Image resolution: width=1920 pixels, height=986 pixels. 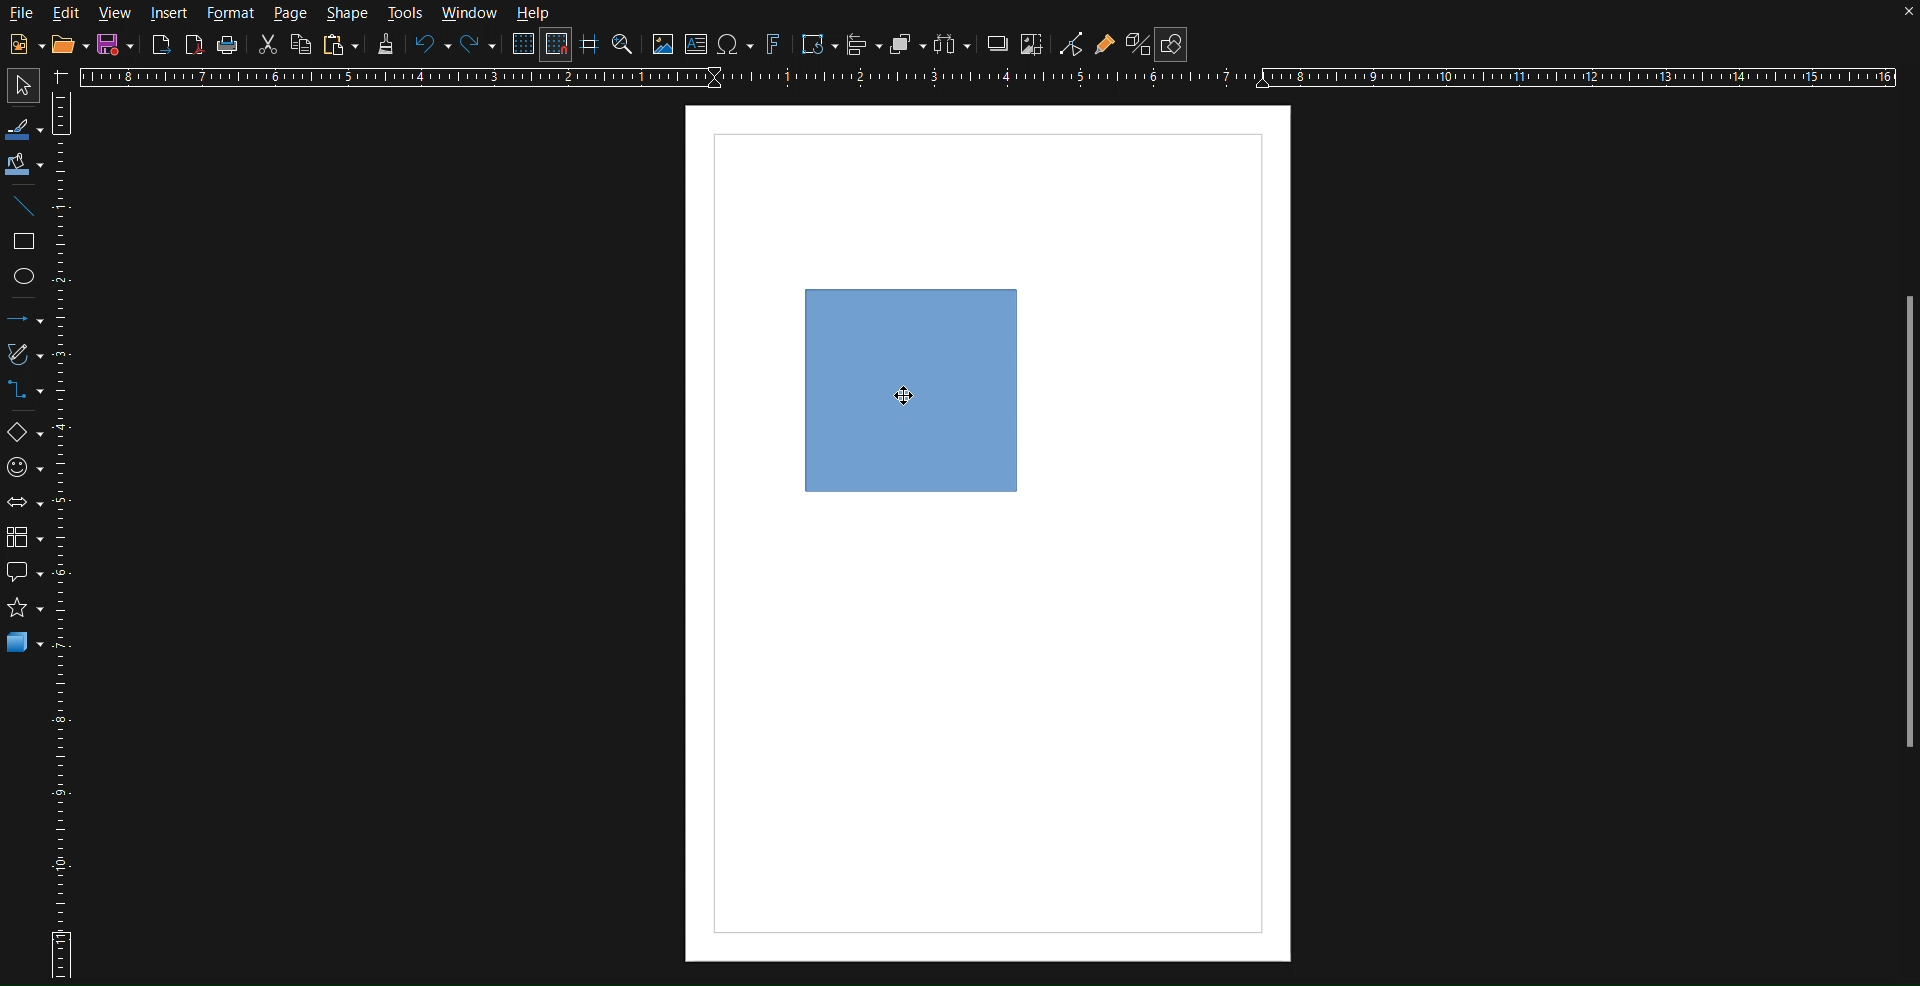 I want to click on Open, so click(x=64, y=44).